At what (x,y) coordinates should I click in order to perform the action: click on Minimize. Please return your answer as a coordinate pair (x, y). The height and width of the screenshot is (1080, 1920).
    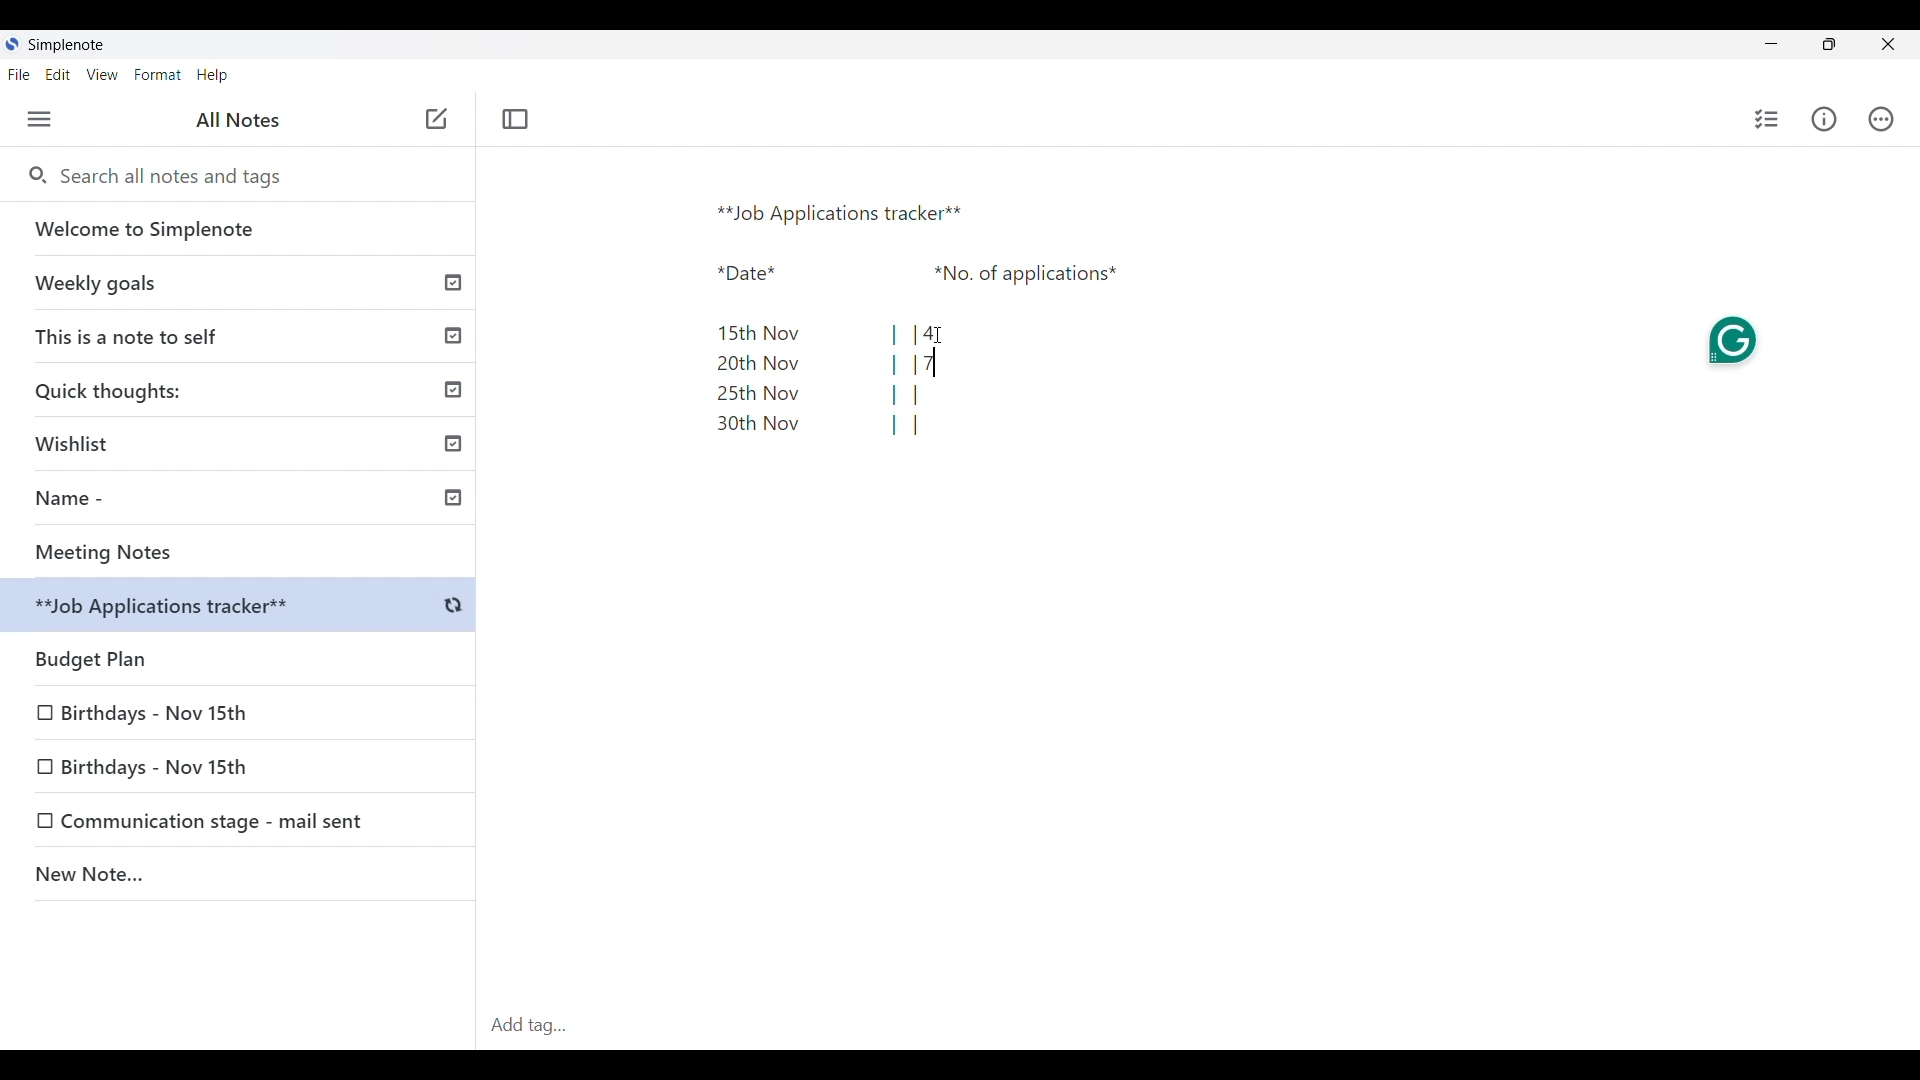
    Looking at the image, I should click on (1771, 43).